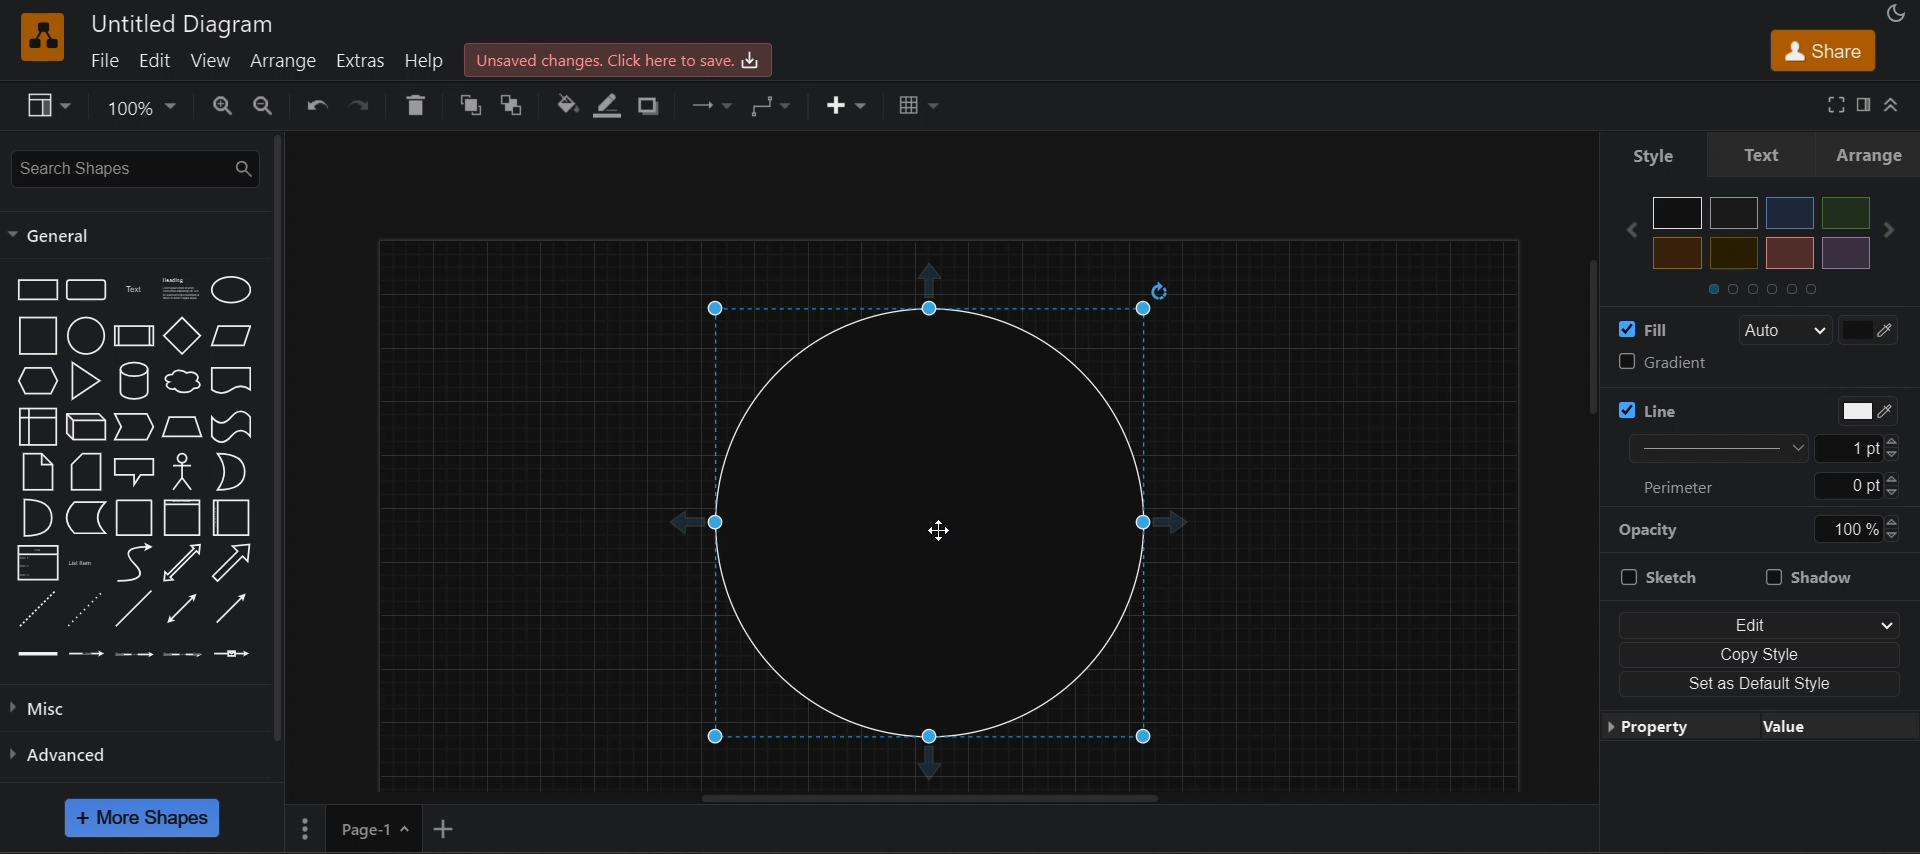  I want to click on ellipse, so click(234, 290).